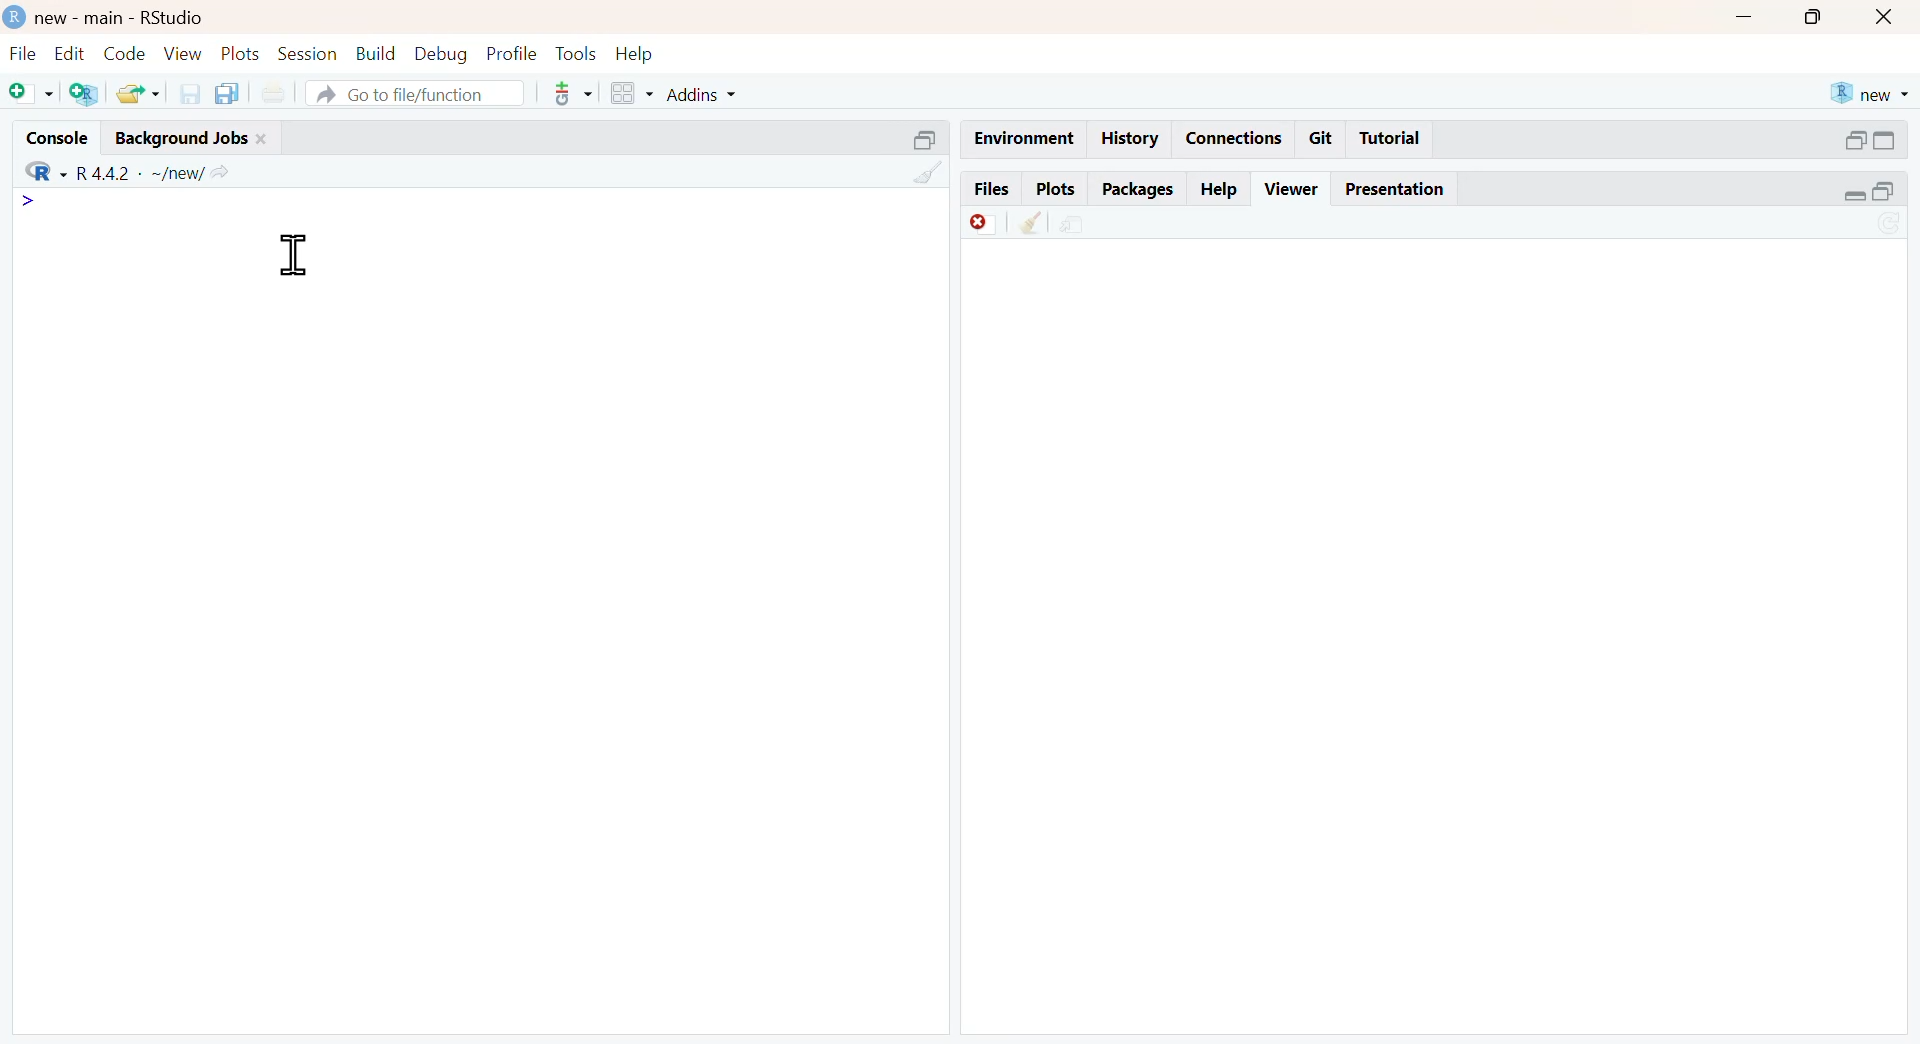  Describe the element at coordinates (1391, 139) in the screenshot. I see `tutorial` at that location.